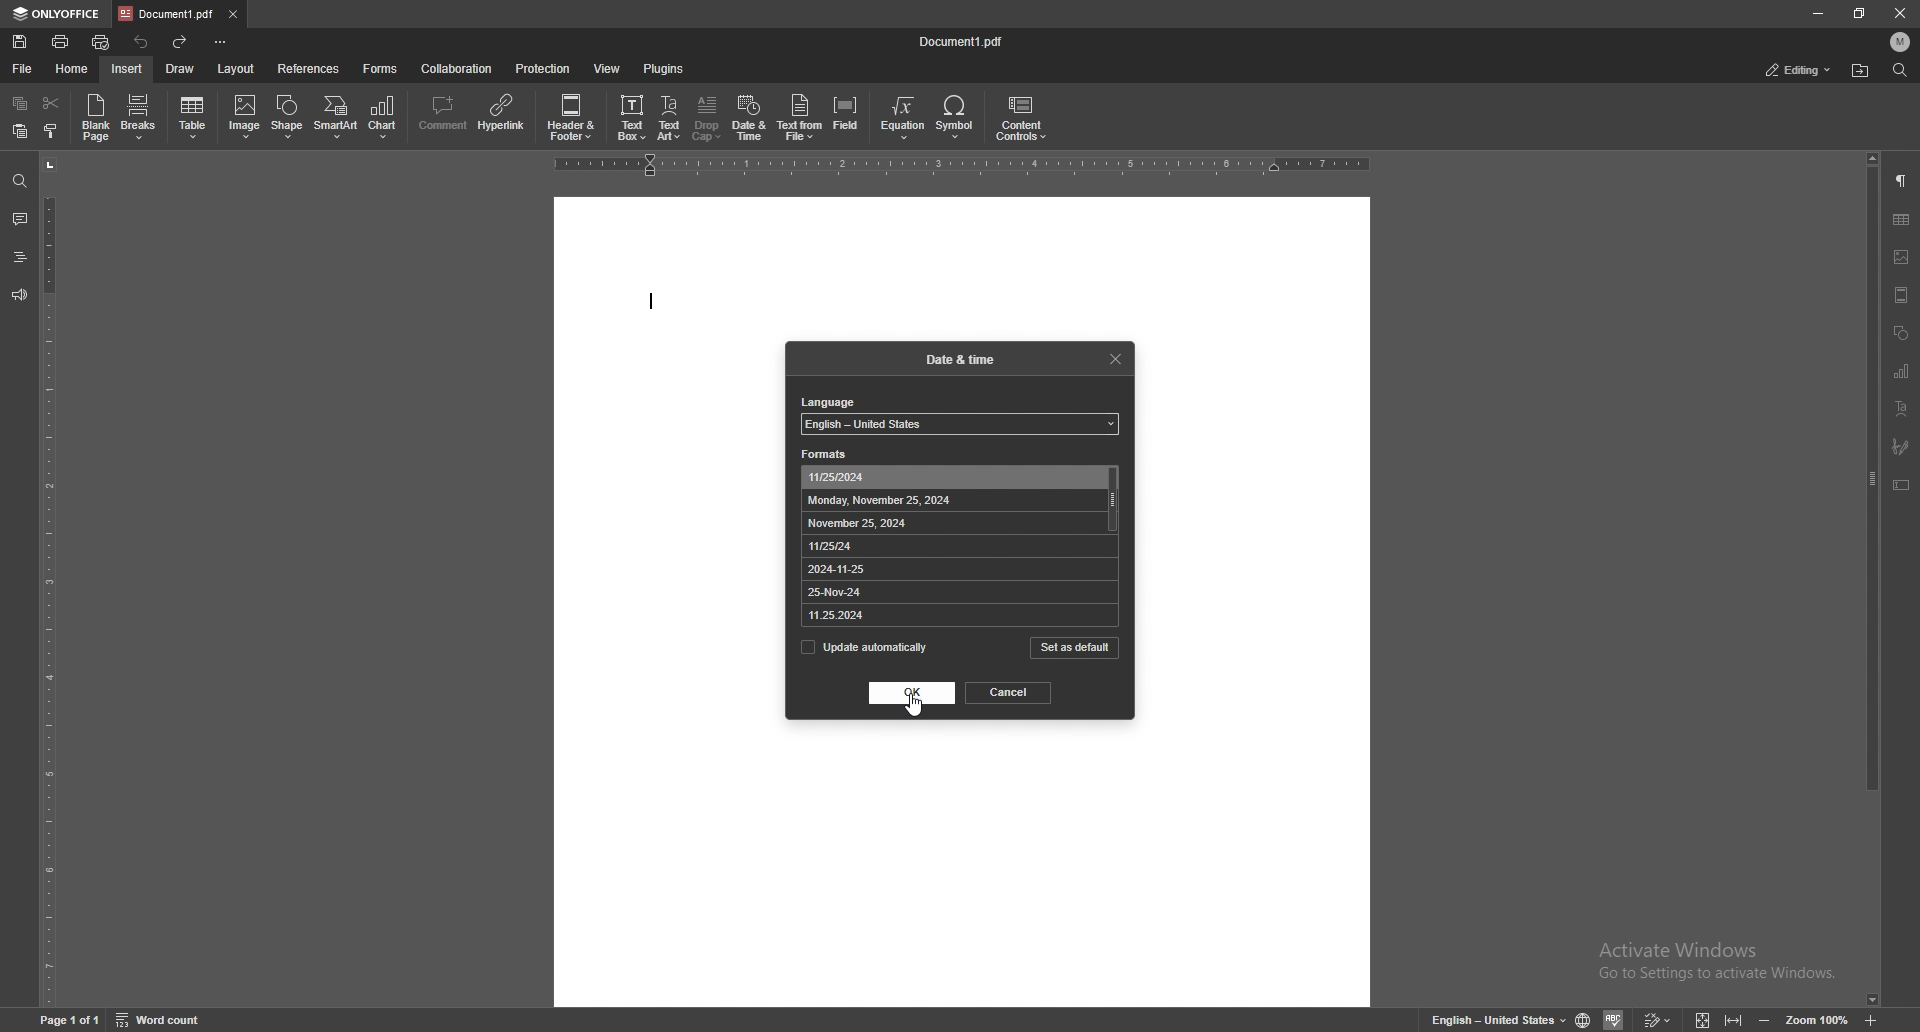  I want to click on cut, so click(50, 102).